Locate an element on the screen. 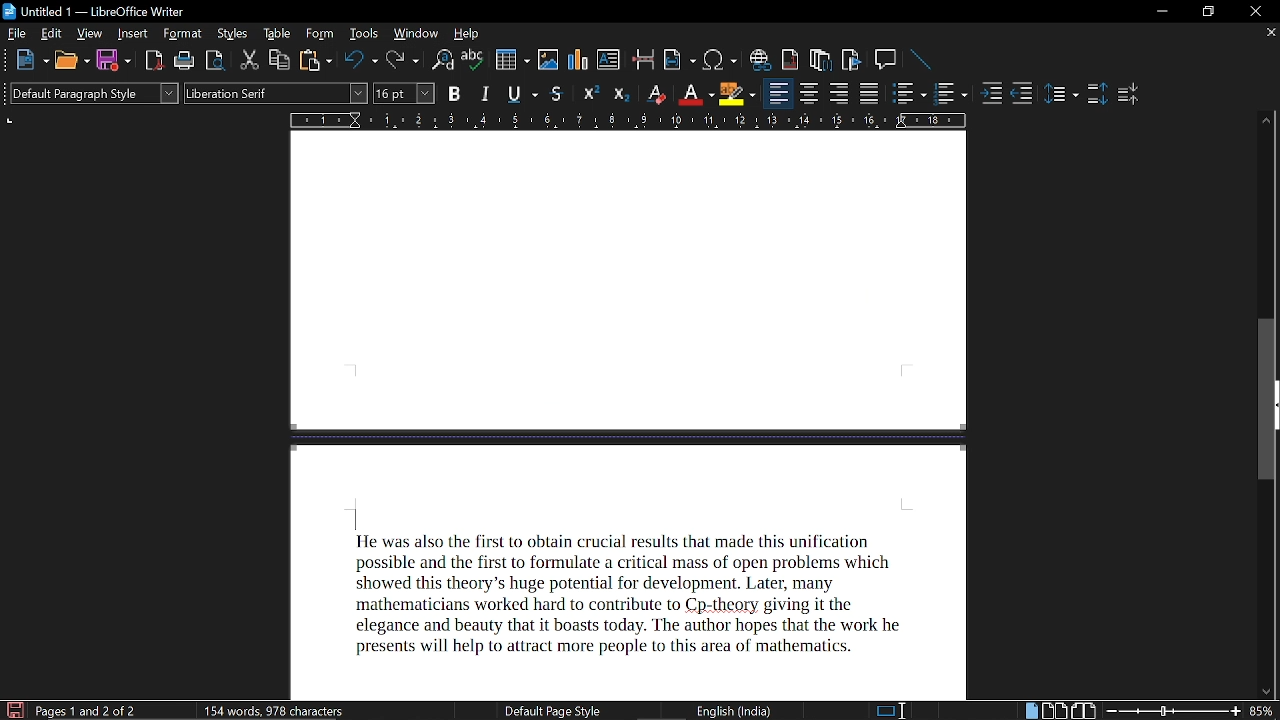 This screenshot has width=1280, height=720. allign left is located at coordinates (779, 95).